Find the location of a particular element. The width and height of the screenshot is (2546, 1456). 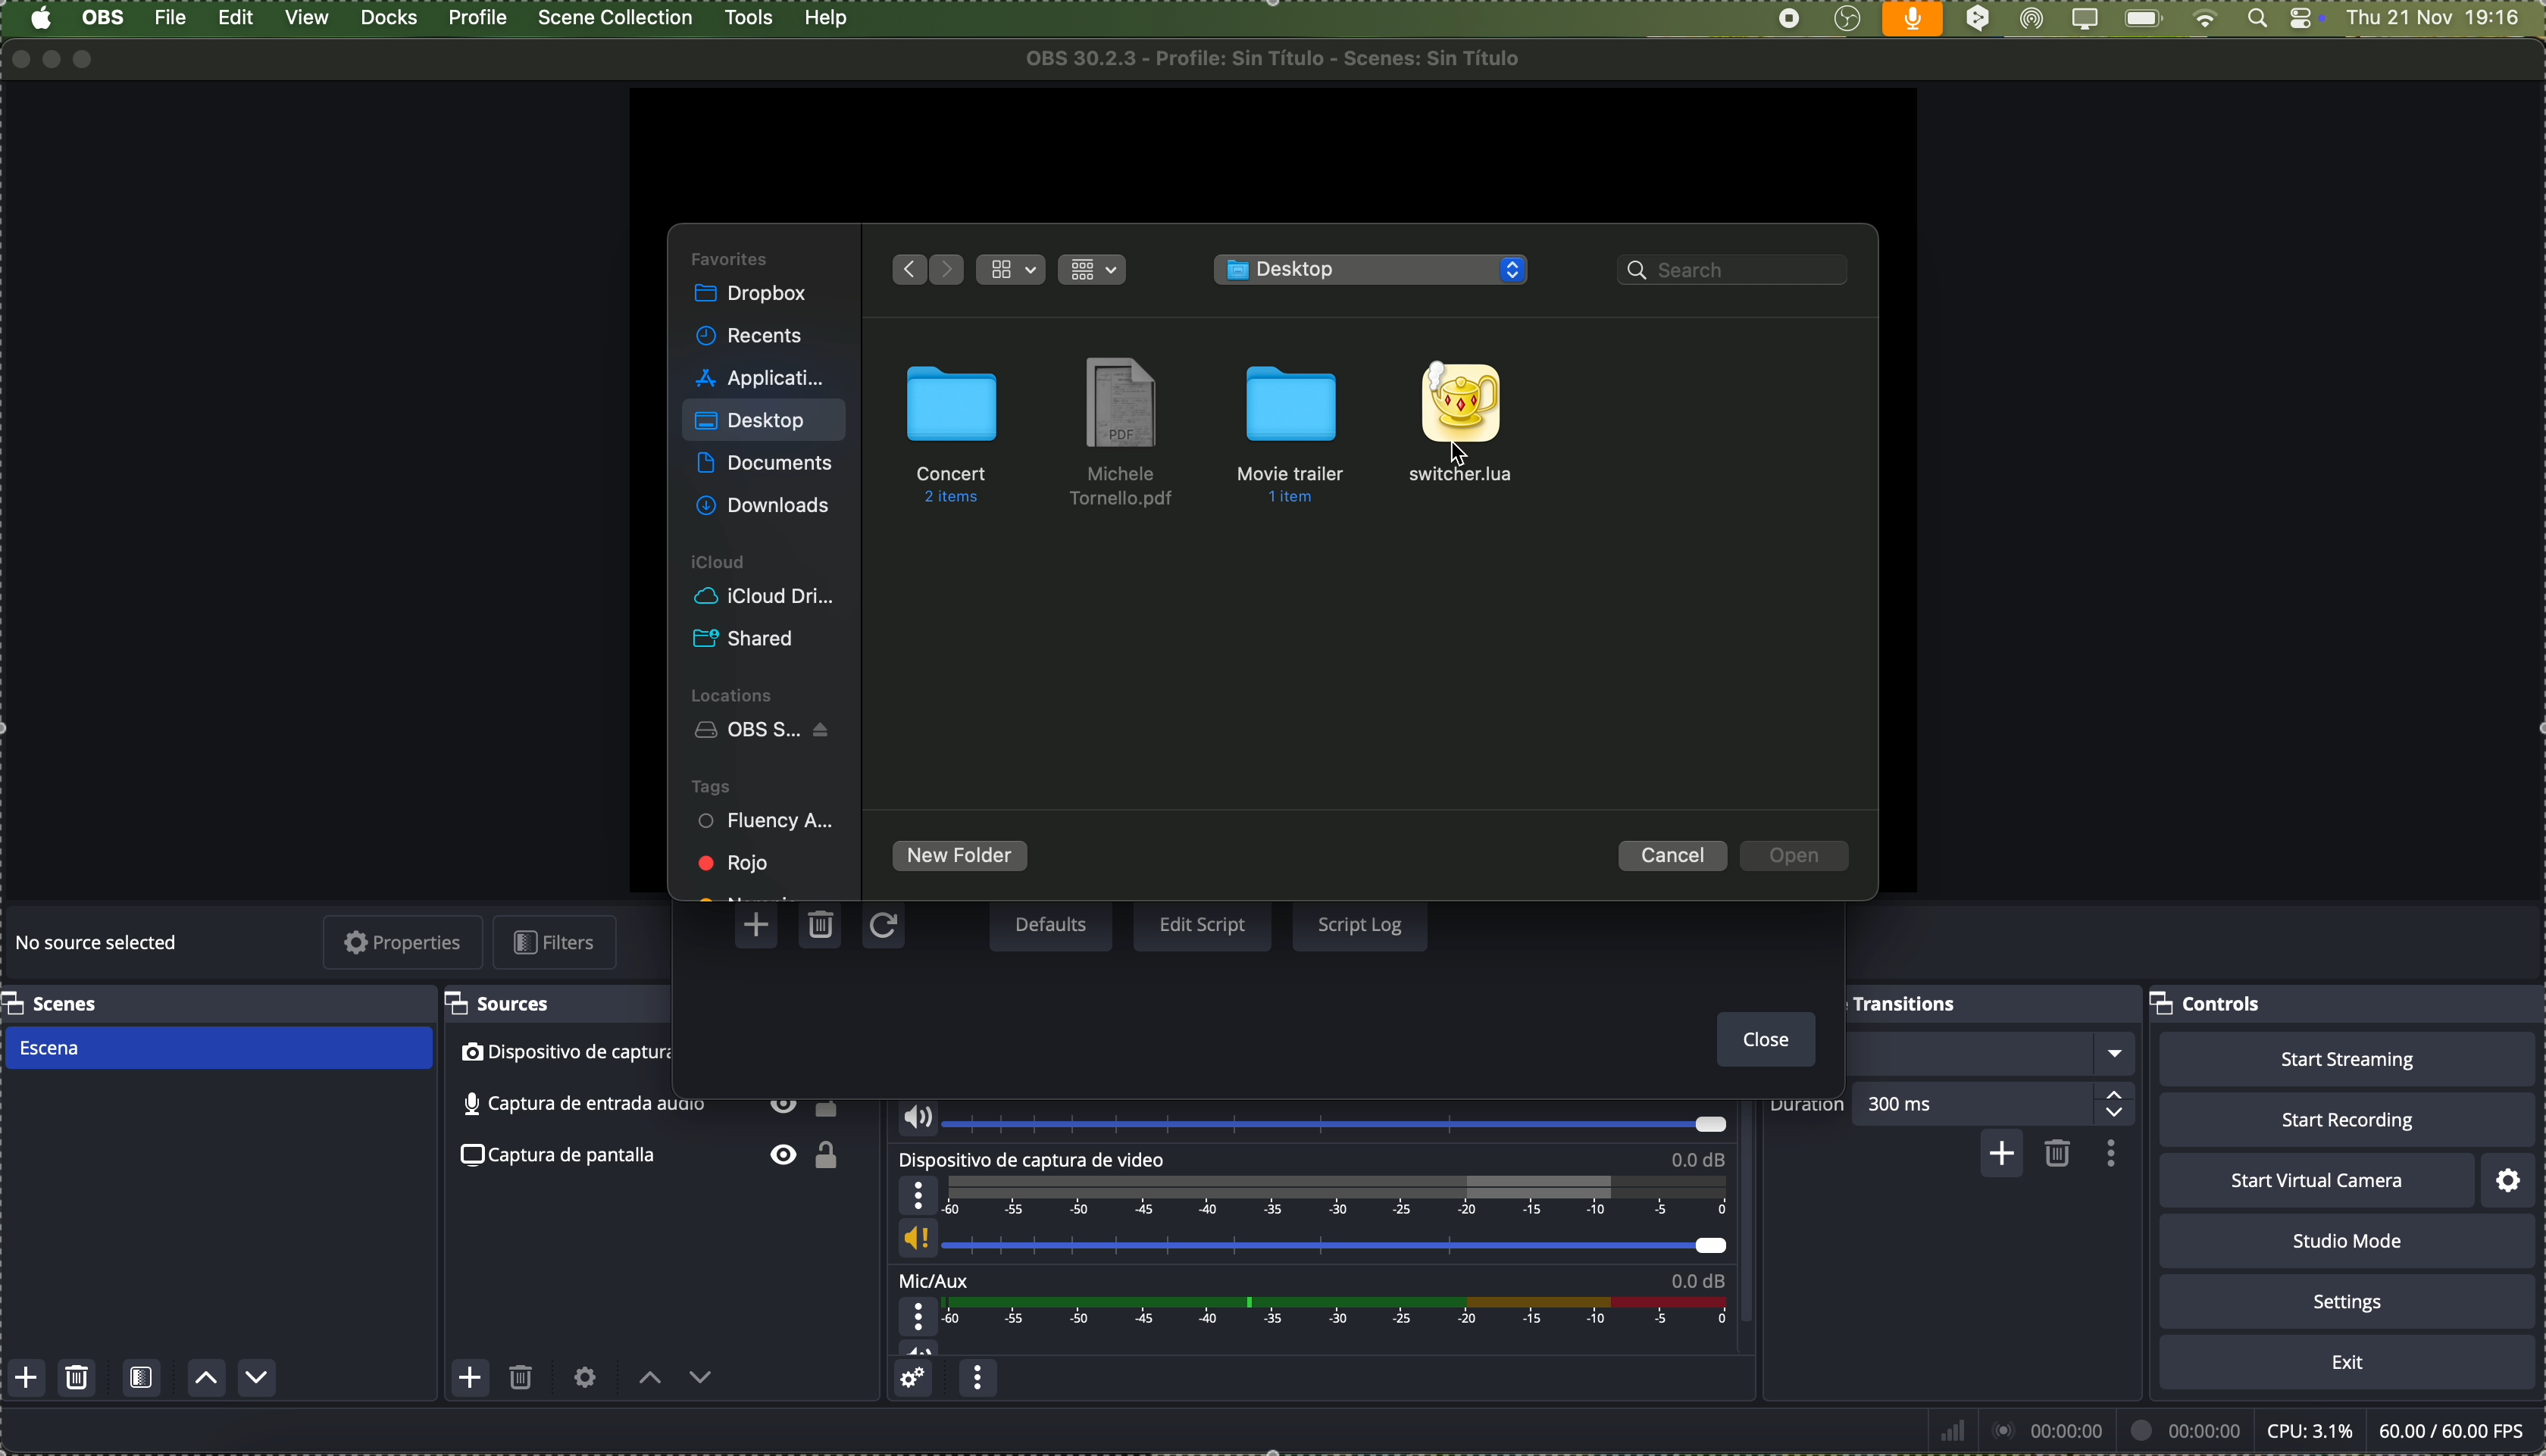

grid view is located at coordinates (1096, 267).